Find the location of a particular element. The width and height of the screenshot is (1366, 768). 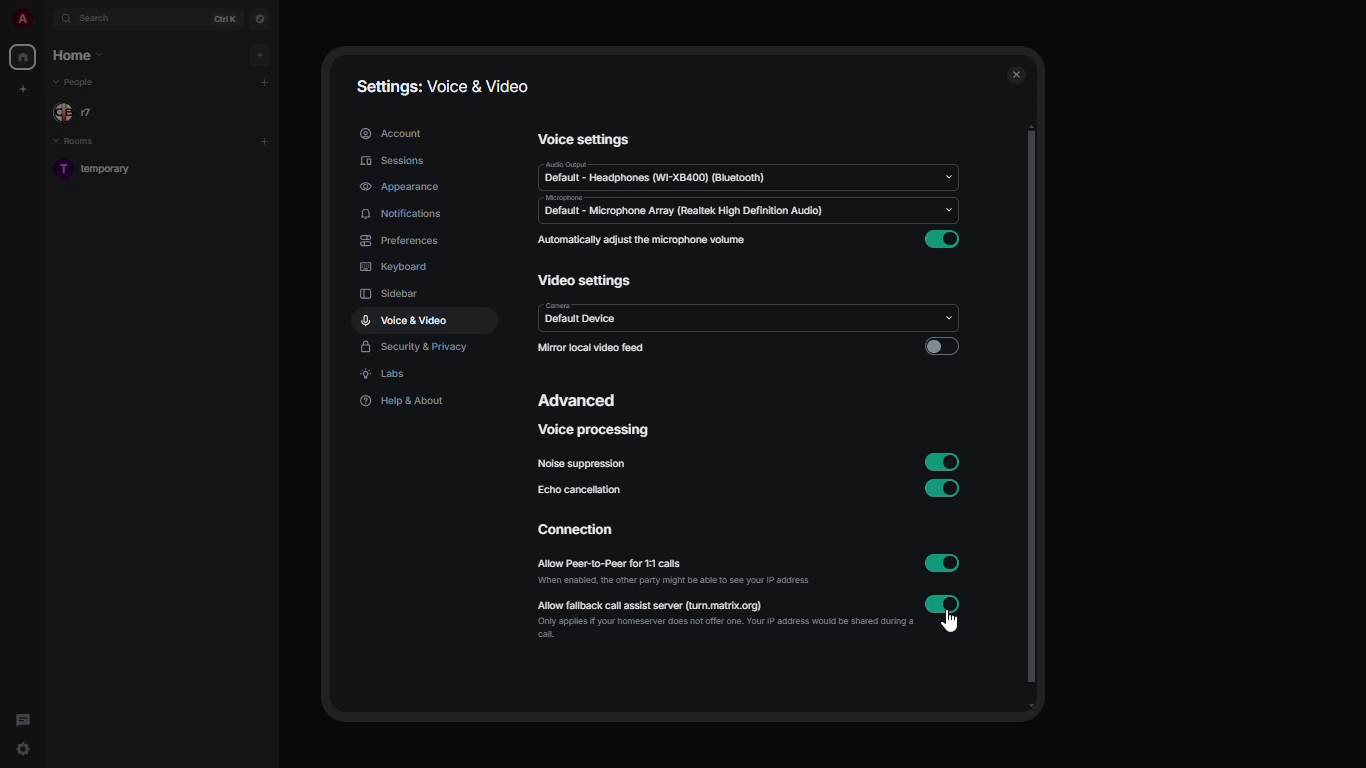

voice processing is located at coordinates (594, 431).